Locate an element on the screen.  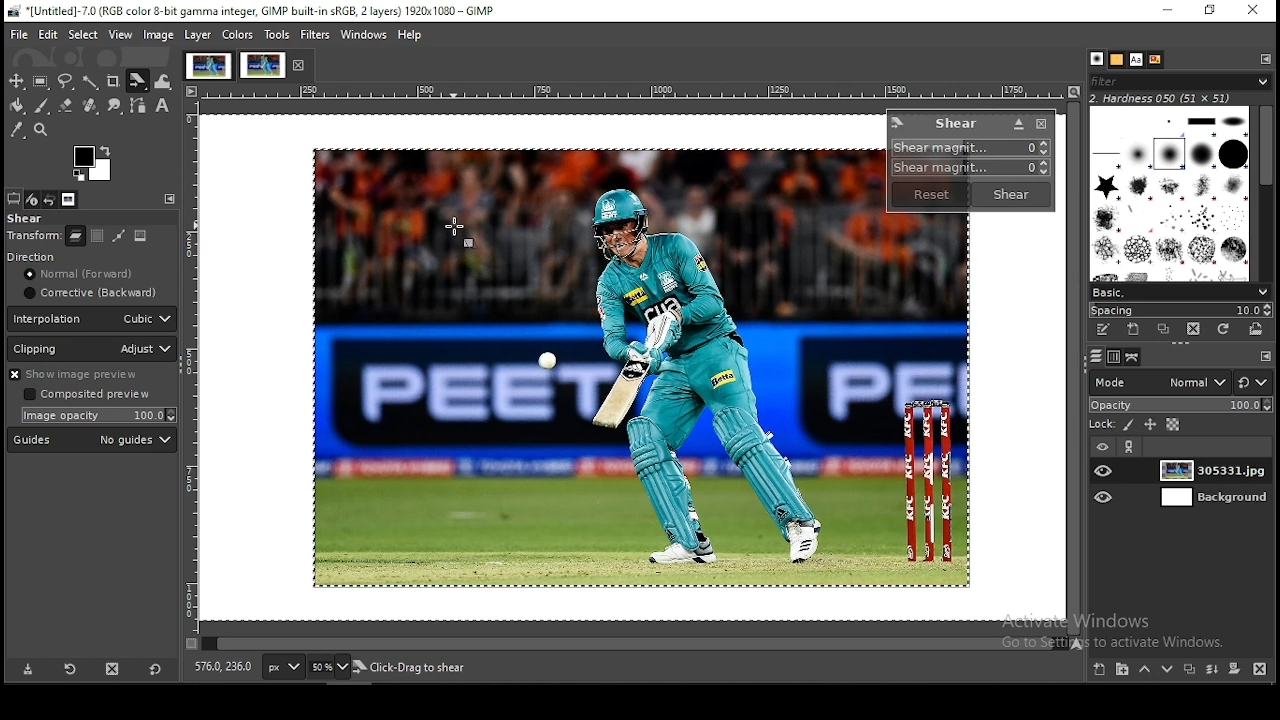
edit this brush is located at coordinates (1104, 330).